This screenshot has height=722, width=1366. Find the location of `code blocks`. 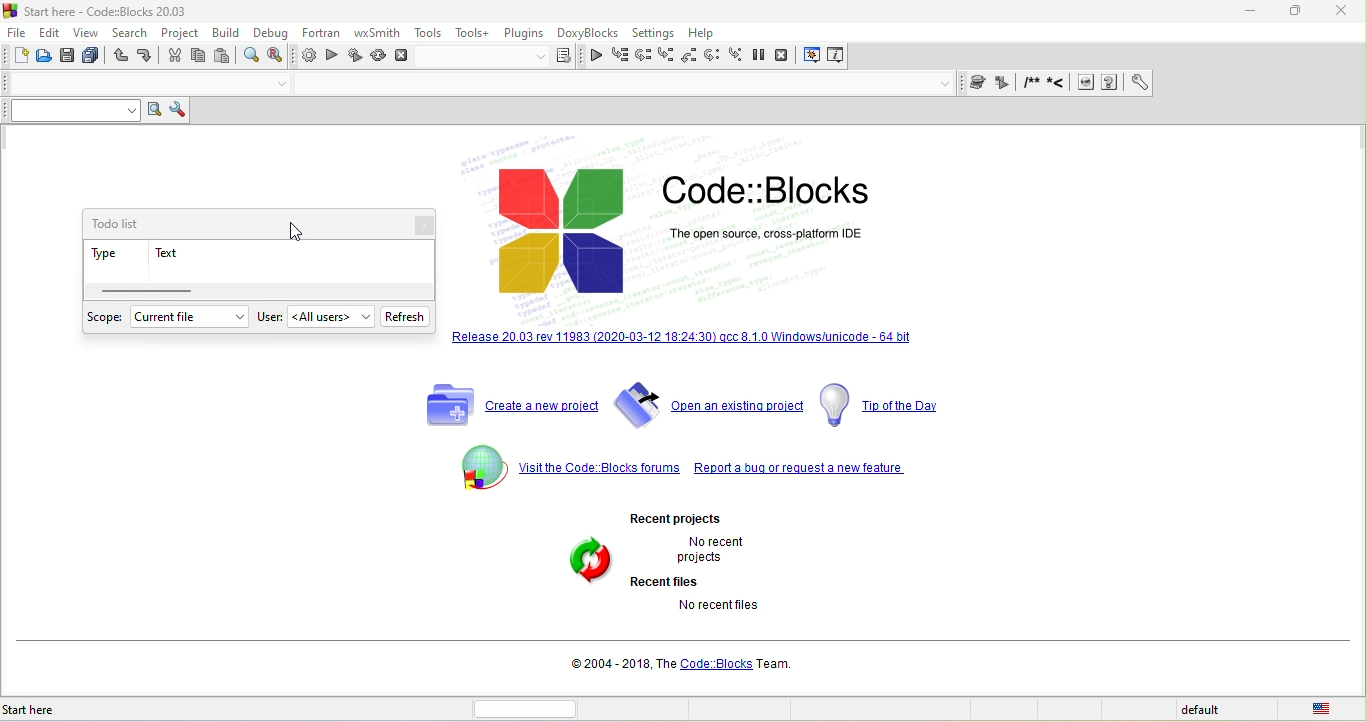

code blocks is located at coordinates (564, 233).